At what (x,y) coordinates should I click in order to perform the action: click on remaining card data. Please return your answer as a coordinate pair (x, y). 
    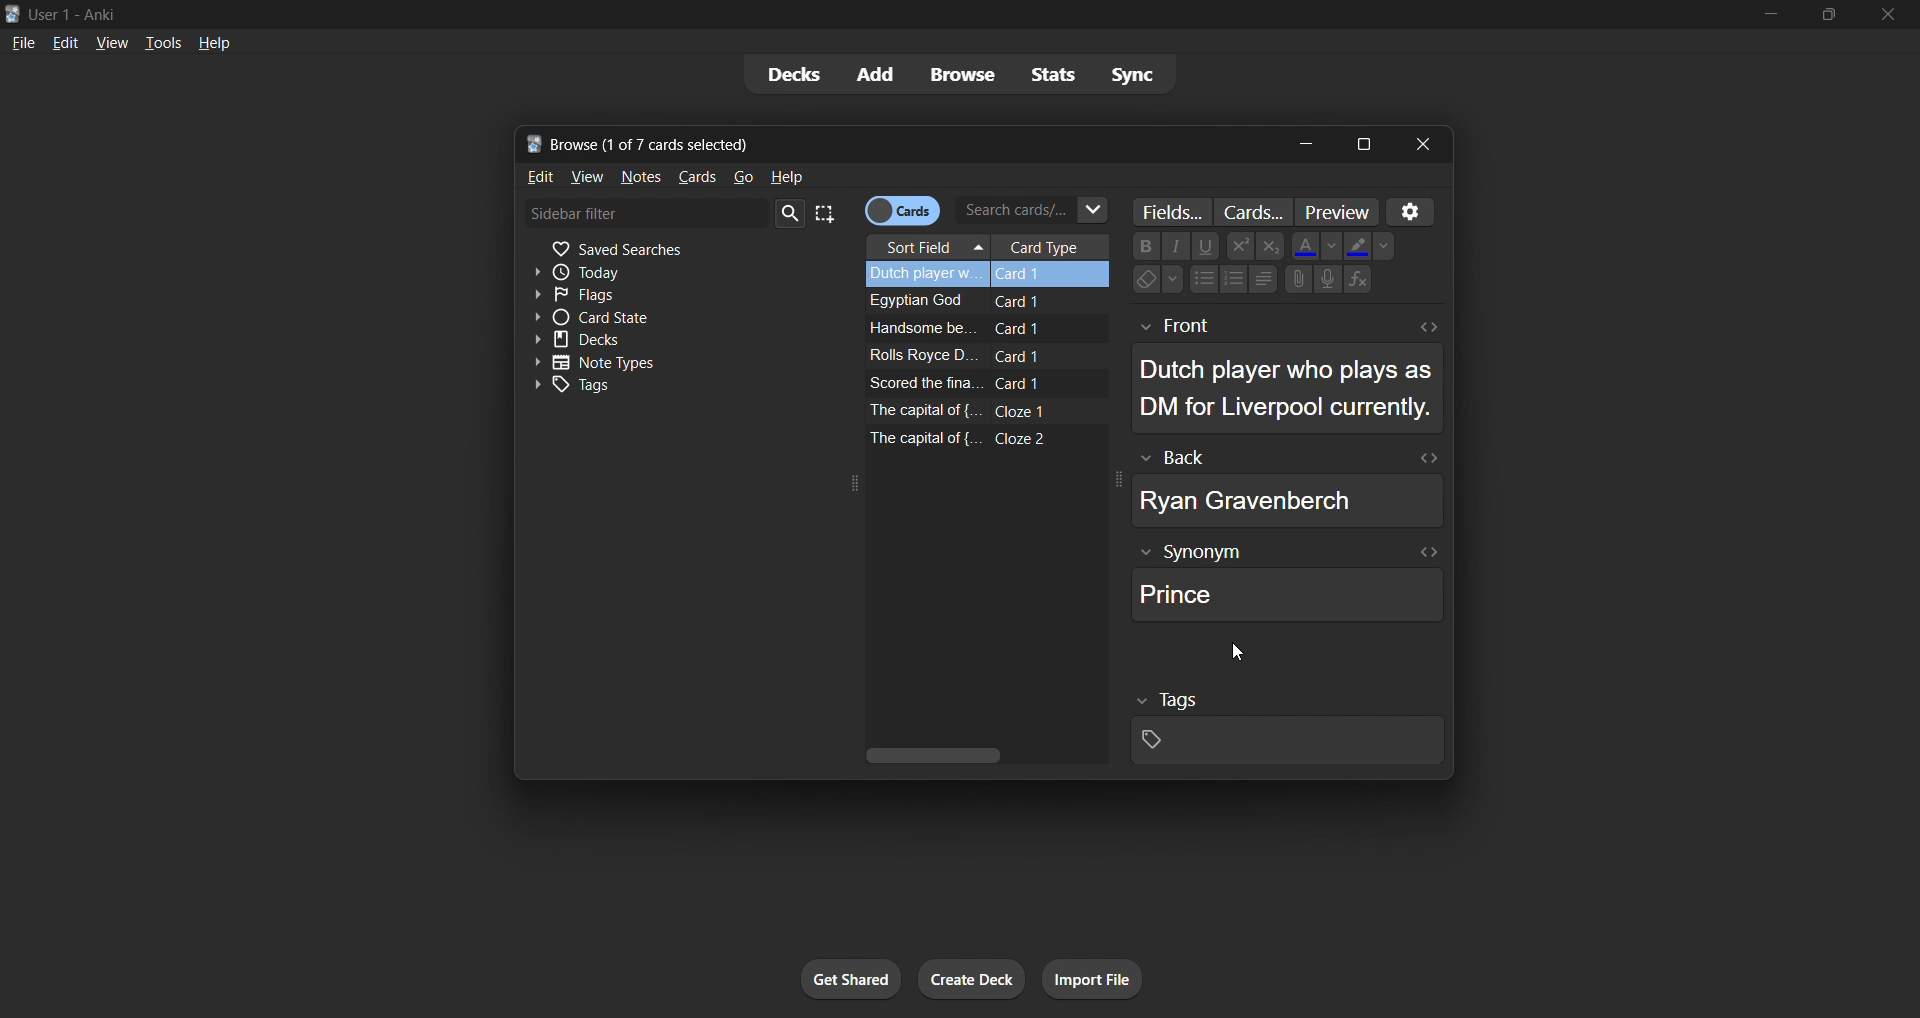
    Looking at the image, I should click on (983, 368).